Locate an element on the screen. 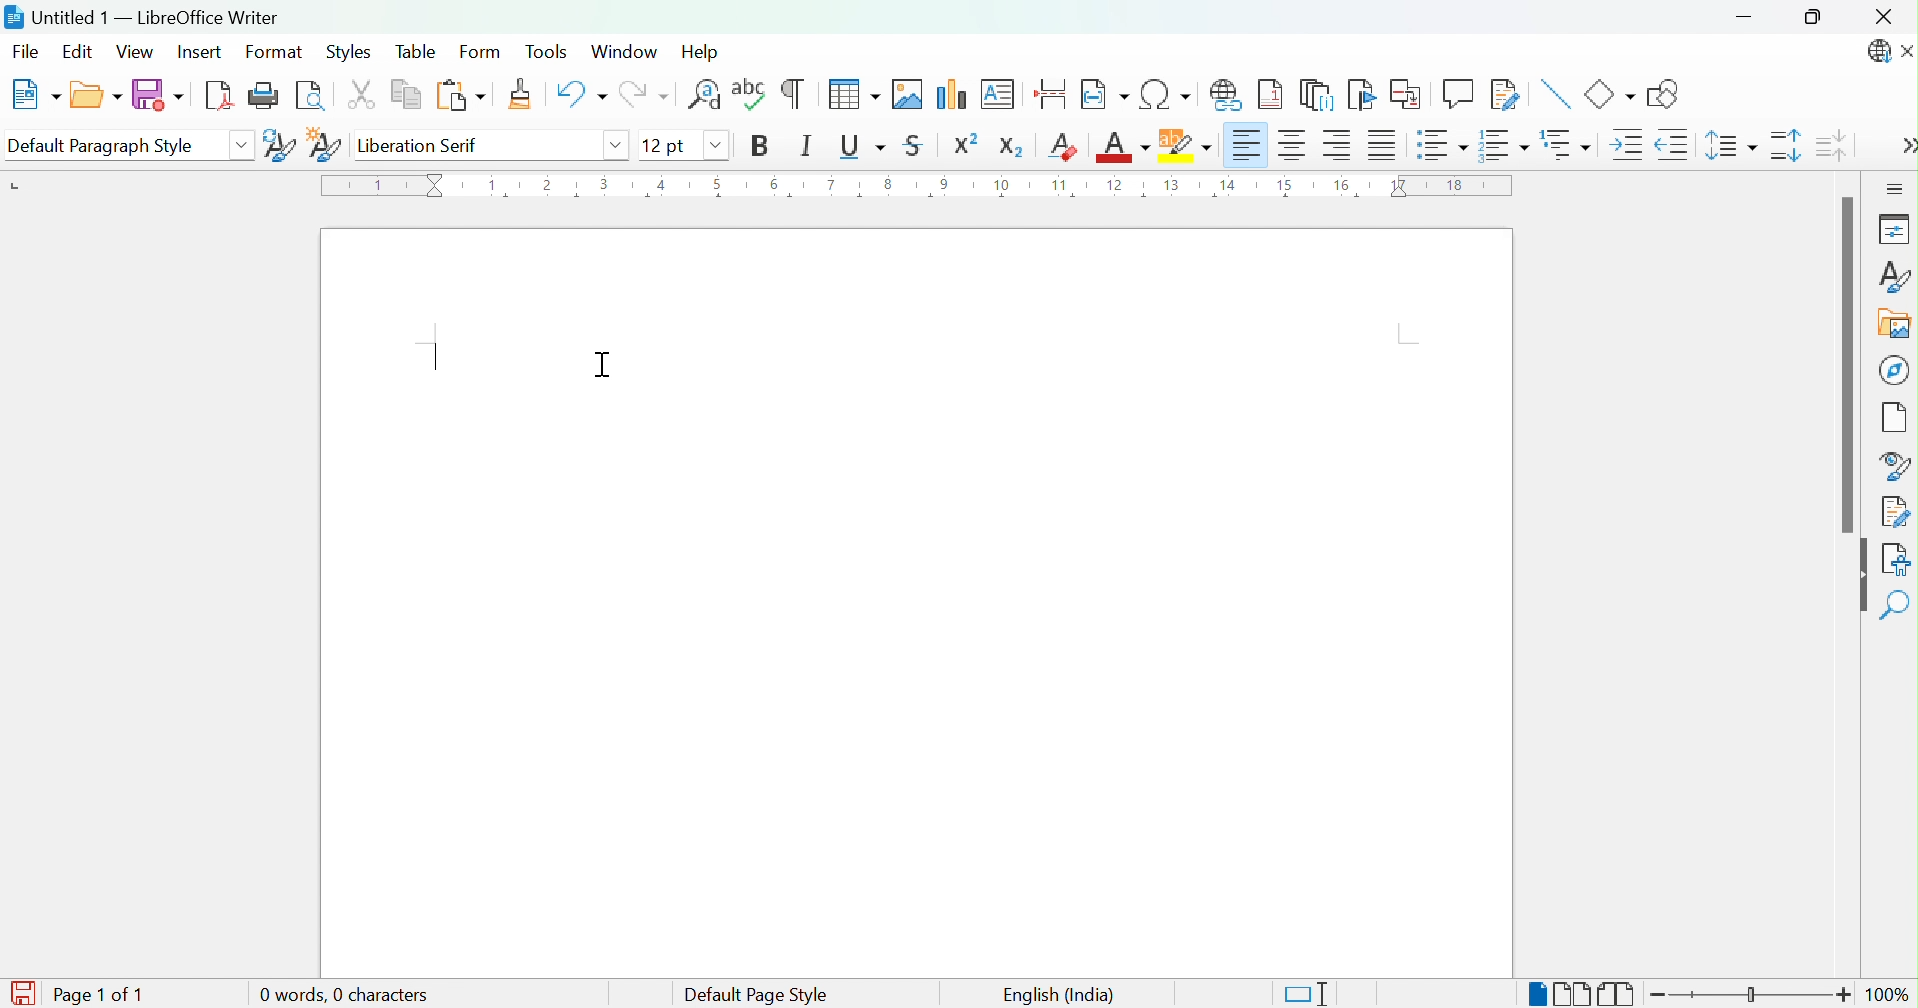 The width and height of the screenshot is (1918, 1008). Underline is located at coordinates (861, 146).